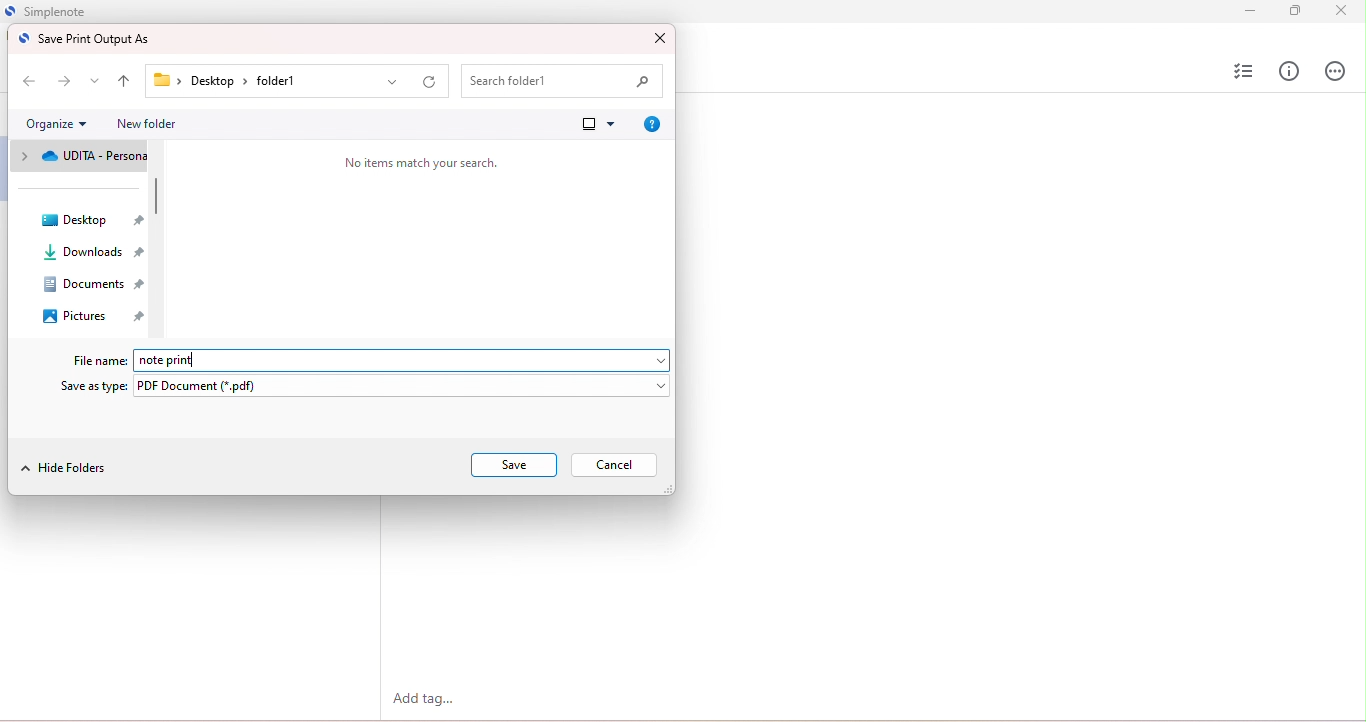  What do you see at coordinates (564, 82) in the screenshot?
I see `search in current folder` at bounding box center [564, 82].